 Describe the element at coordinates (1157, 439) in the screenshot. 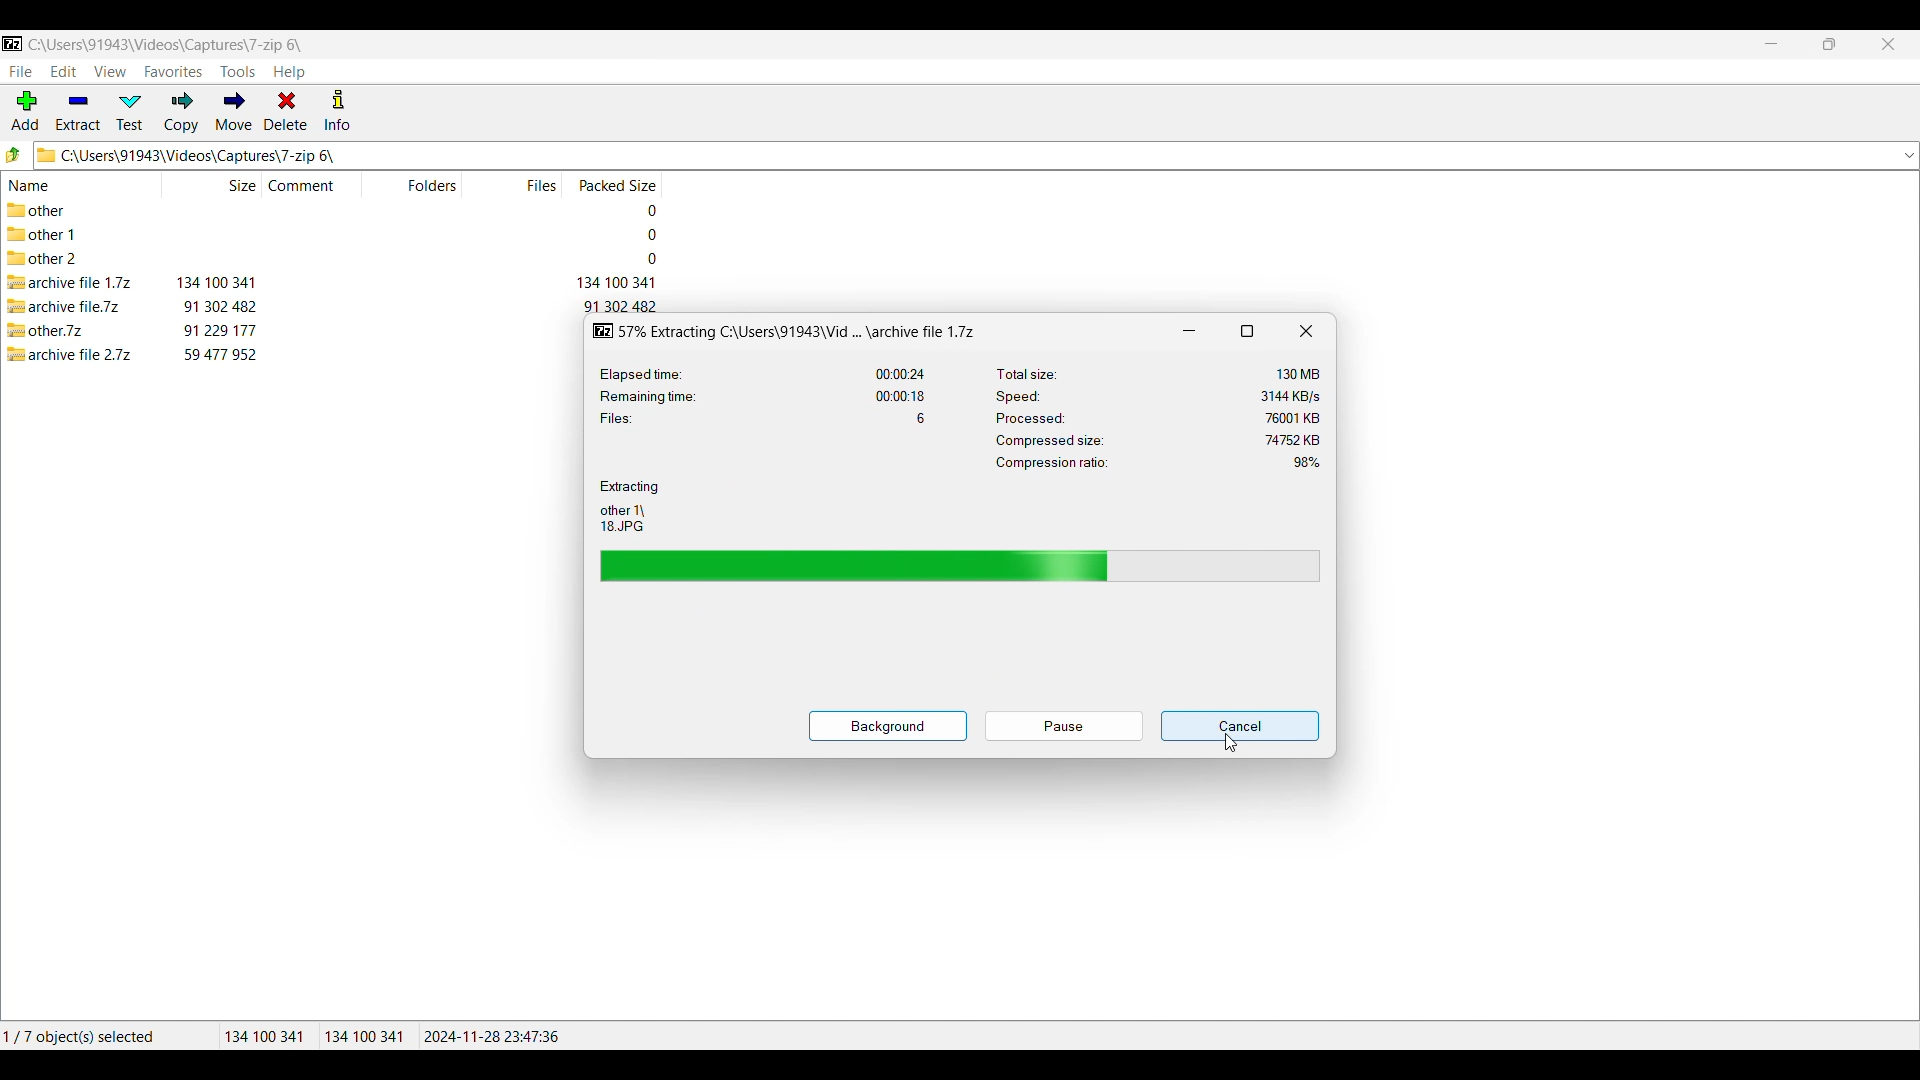

I see `‘Compressed size: 74752 KB` at that location.